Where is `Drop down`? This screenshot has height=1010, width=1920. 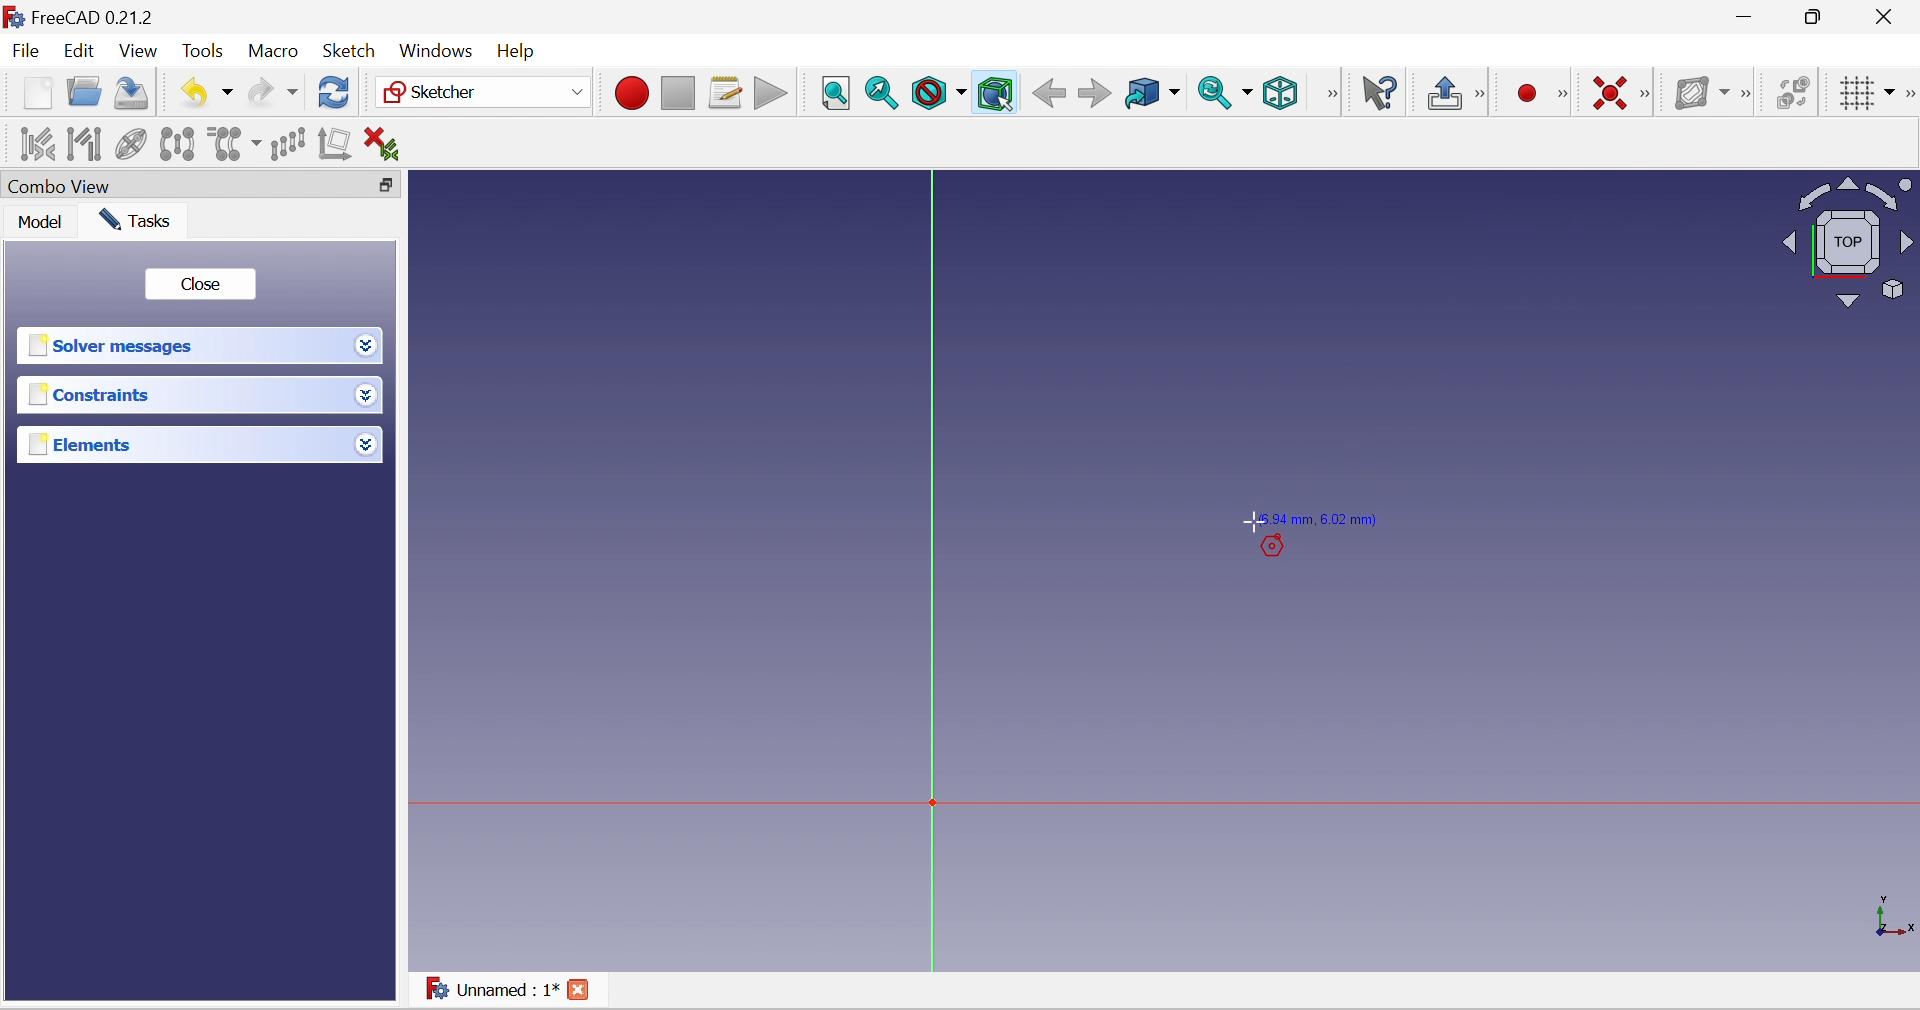
Drop down is located at coordinates (367, 444).